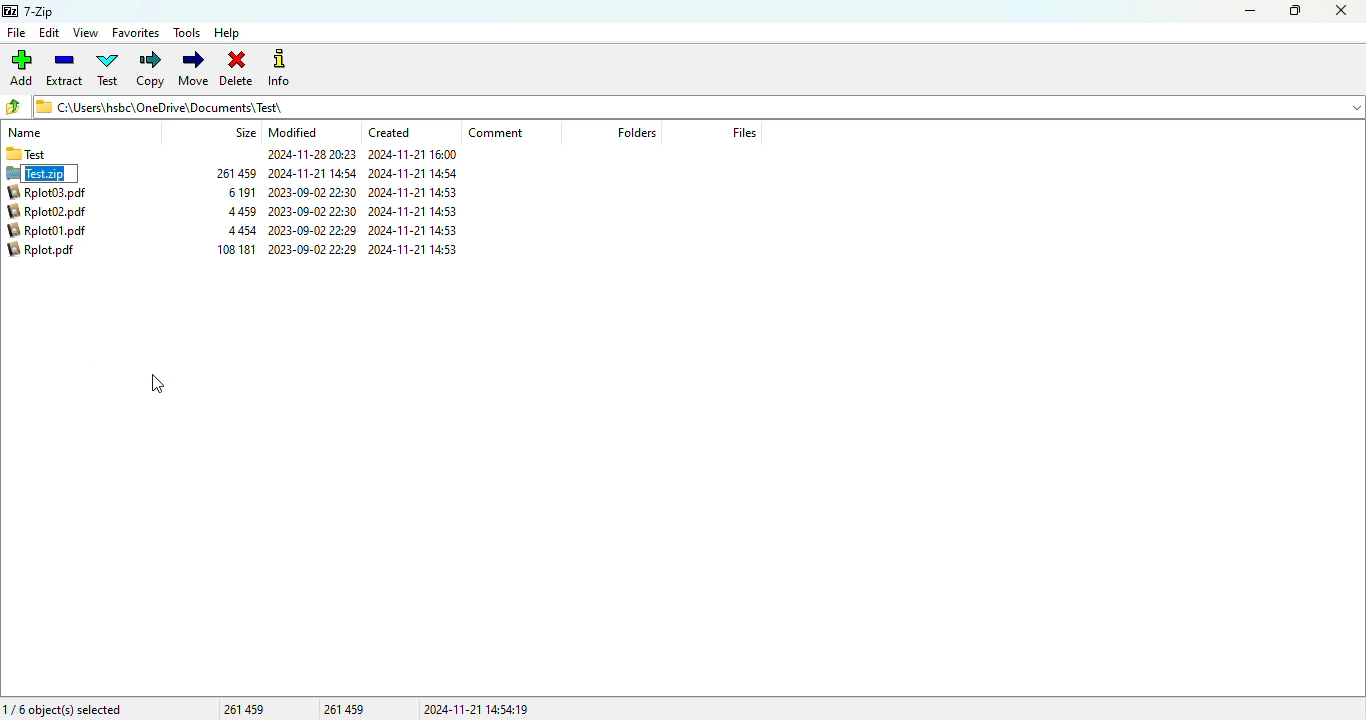 The height and width of the screenshot is (720, 1366). Describe the element at coordinates (242, 230) in the screenshot. I see `4 454` at that location.